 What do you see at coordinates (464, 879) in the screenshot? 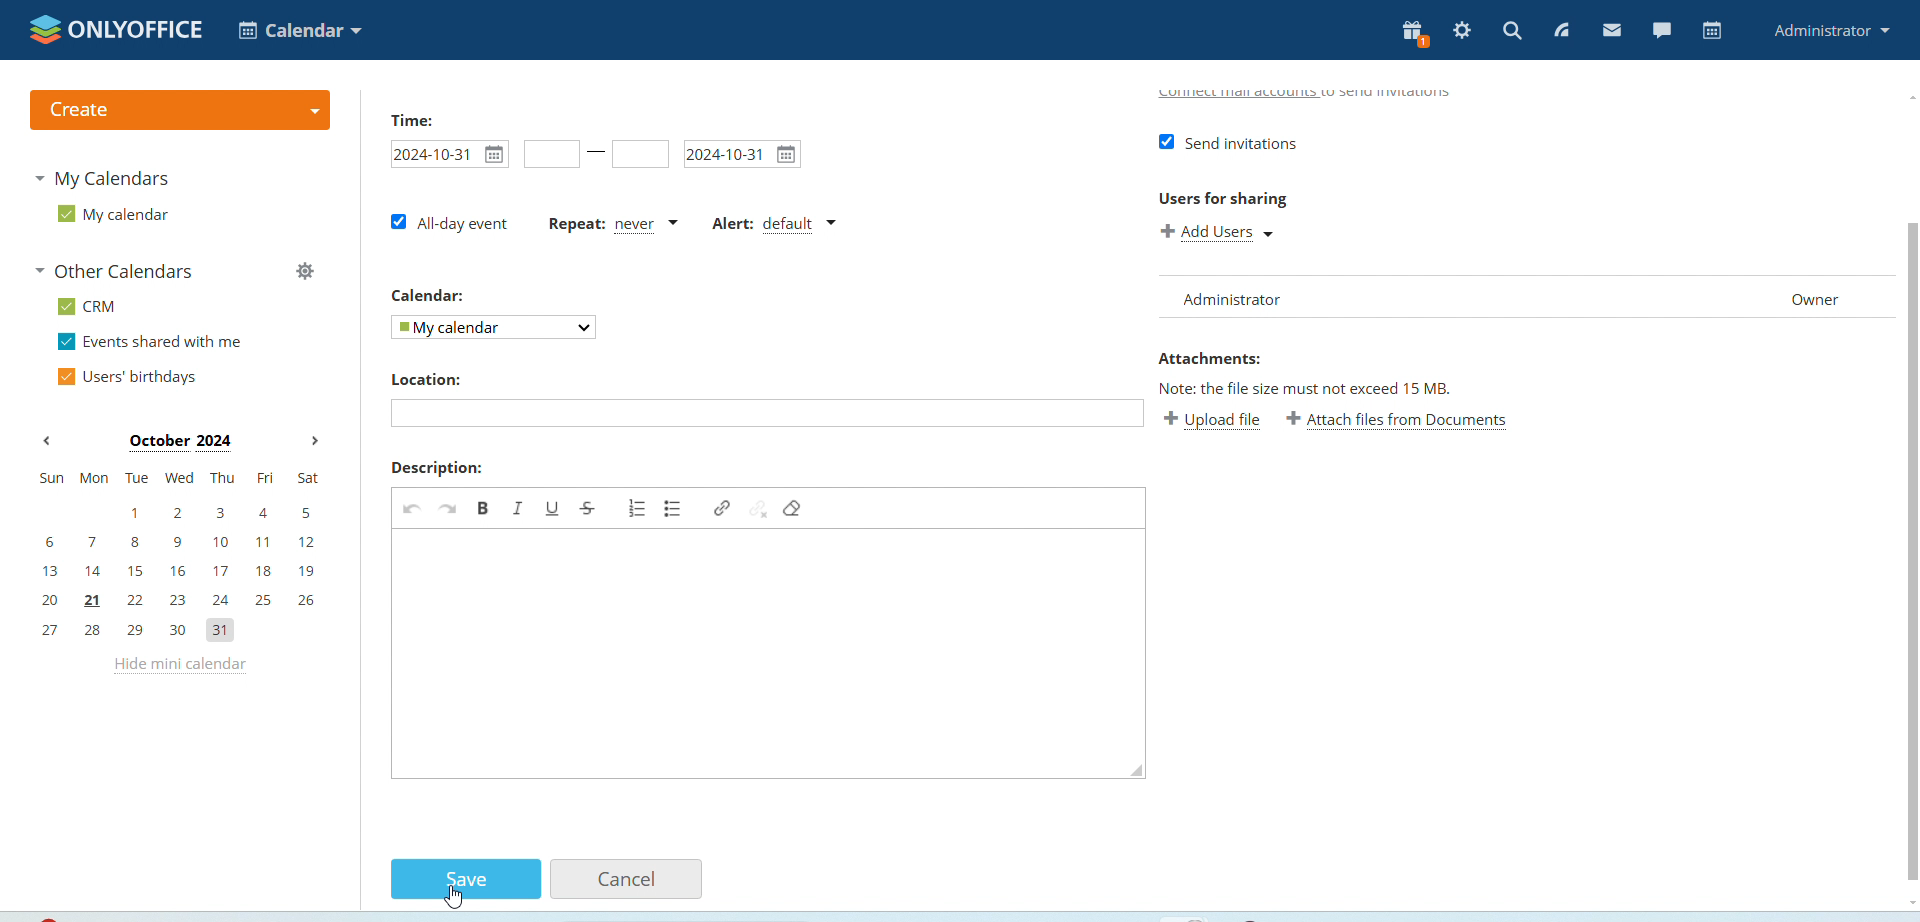
I see `save` at bounding box center [464, 879].